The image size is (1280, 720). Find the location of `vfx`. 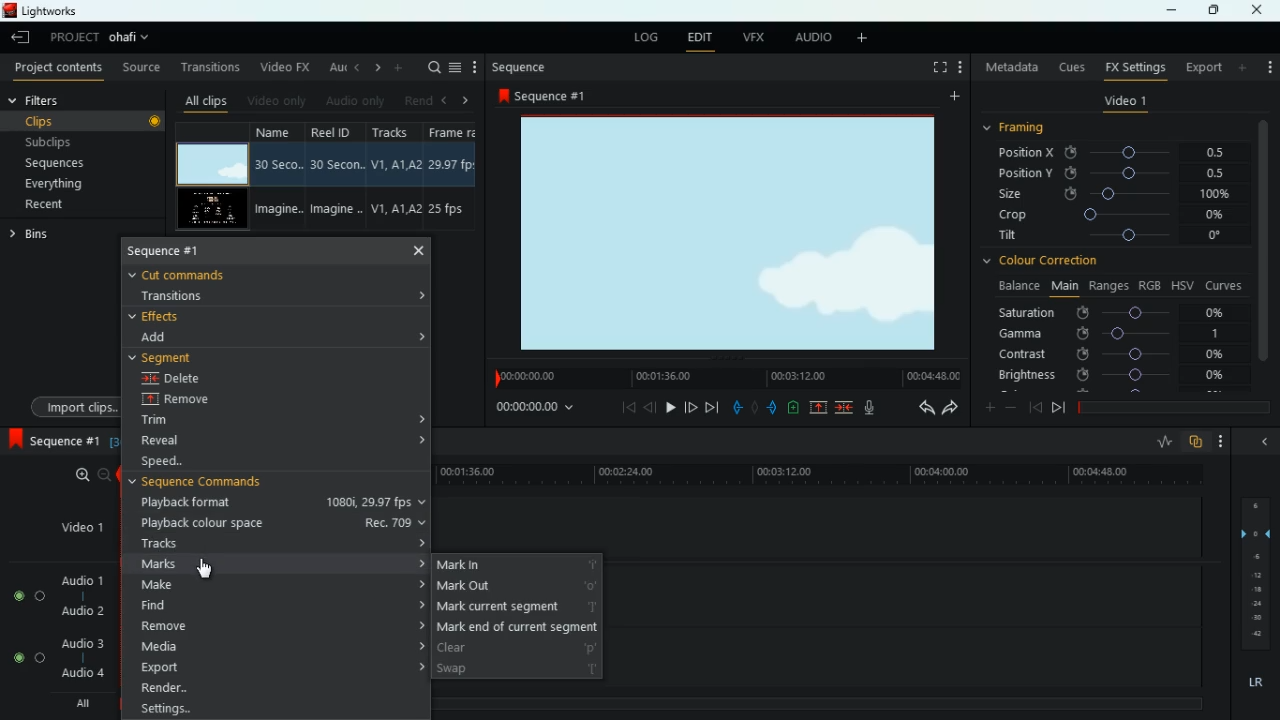

vfx is located at coordinates (750, 38).